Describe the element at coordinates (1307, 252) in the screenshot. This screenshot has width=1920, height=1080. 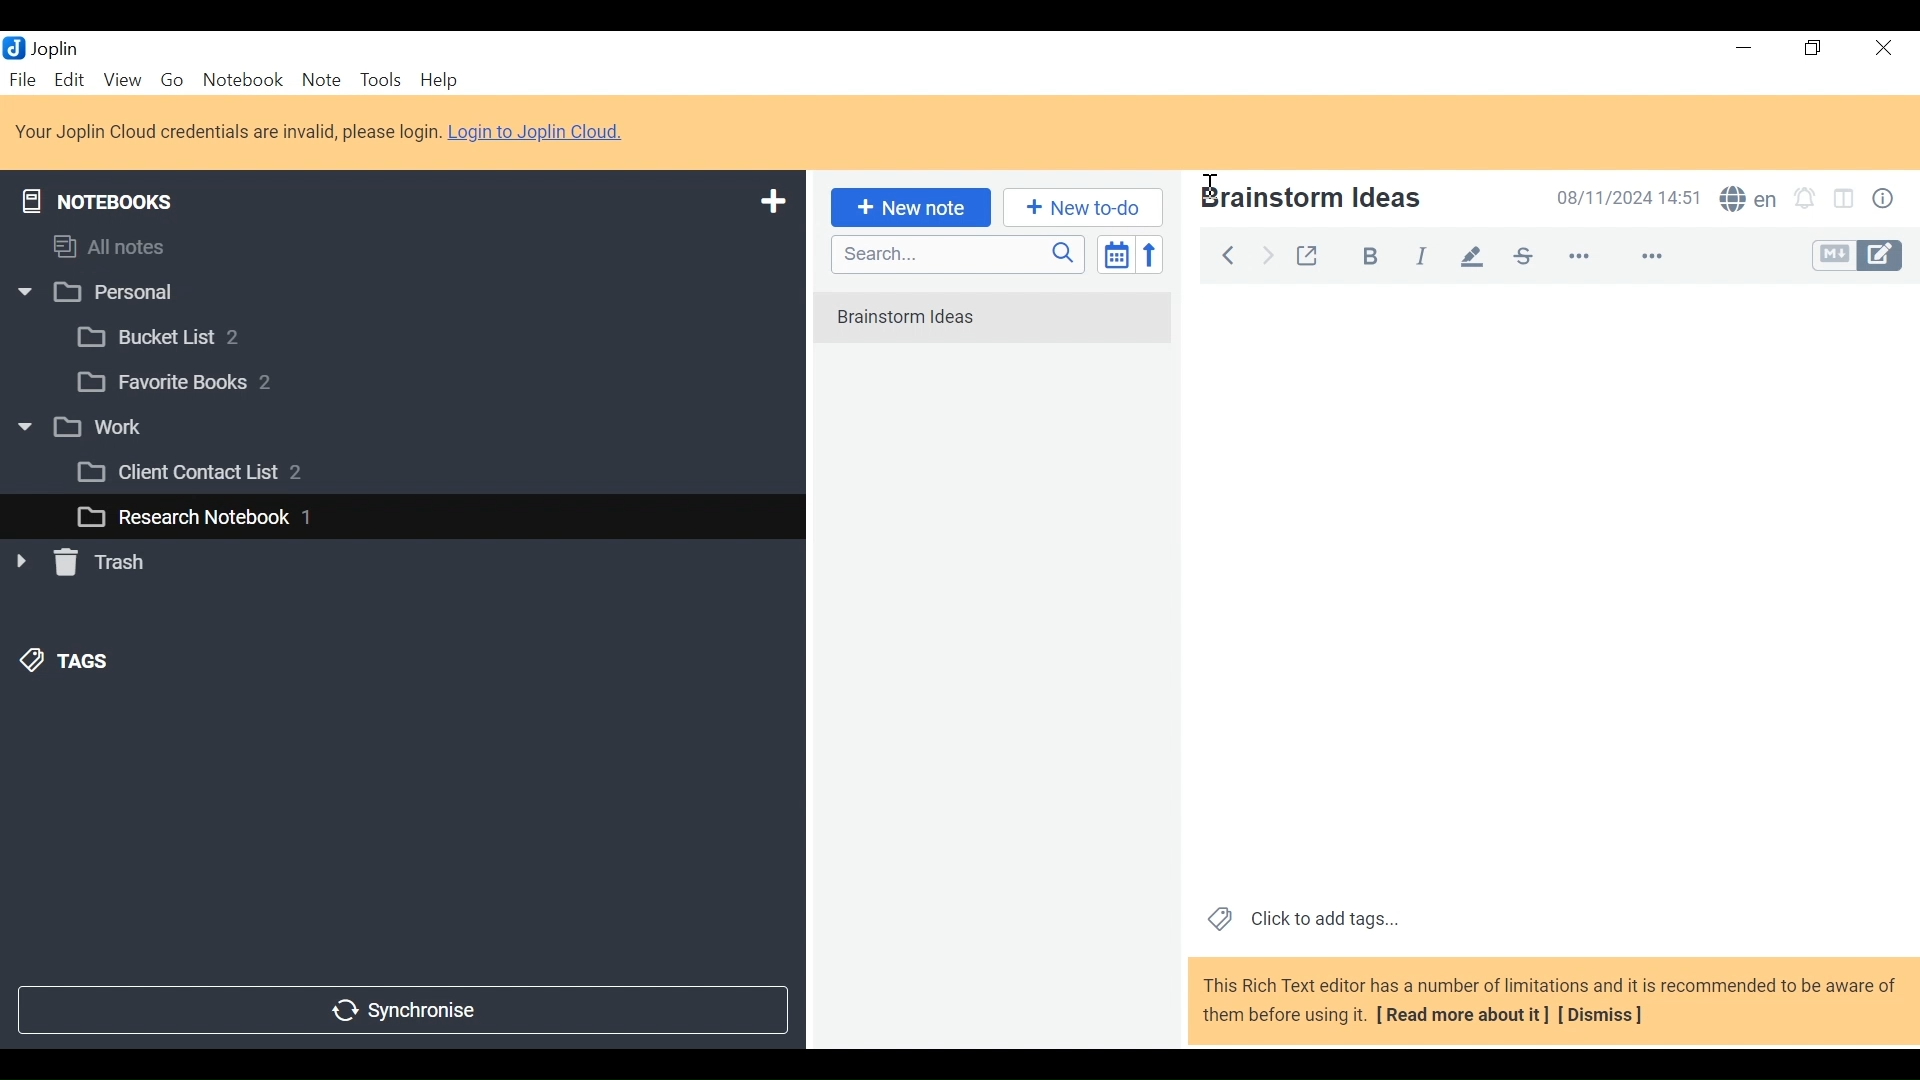
I see `Toggle external editing` at that location.